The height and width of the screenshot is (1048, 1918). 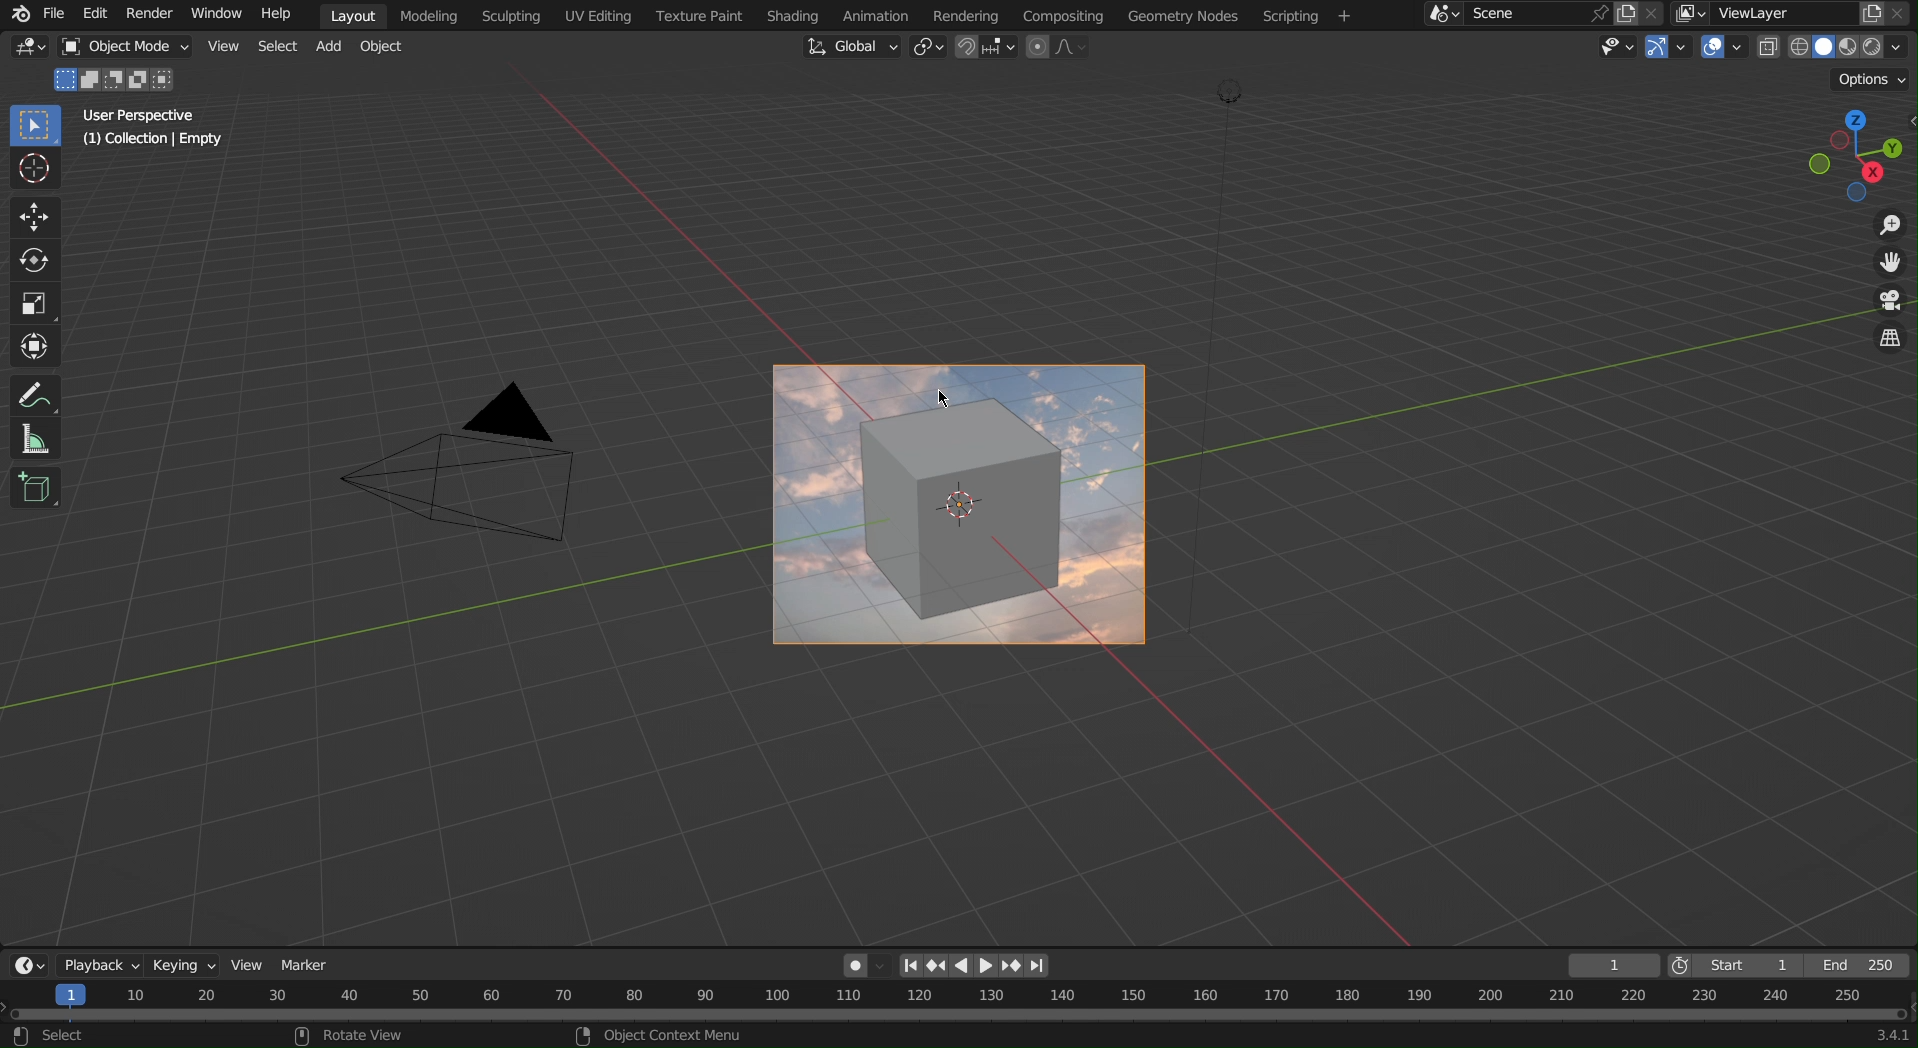 I want to click on View, so click(x=220, y=49).